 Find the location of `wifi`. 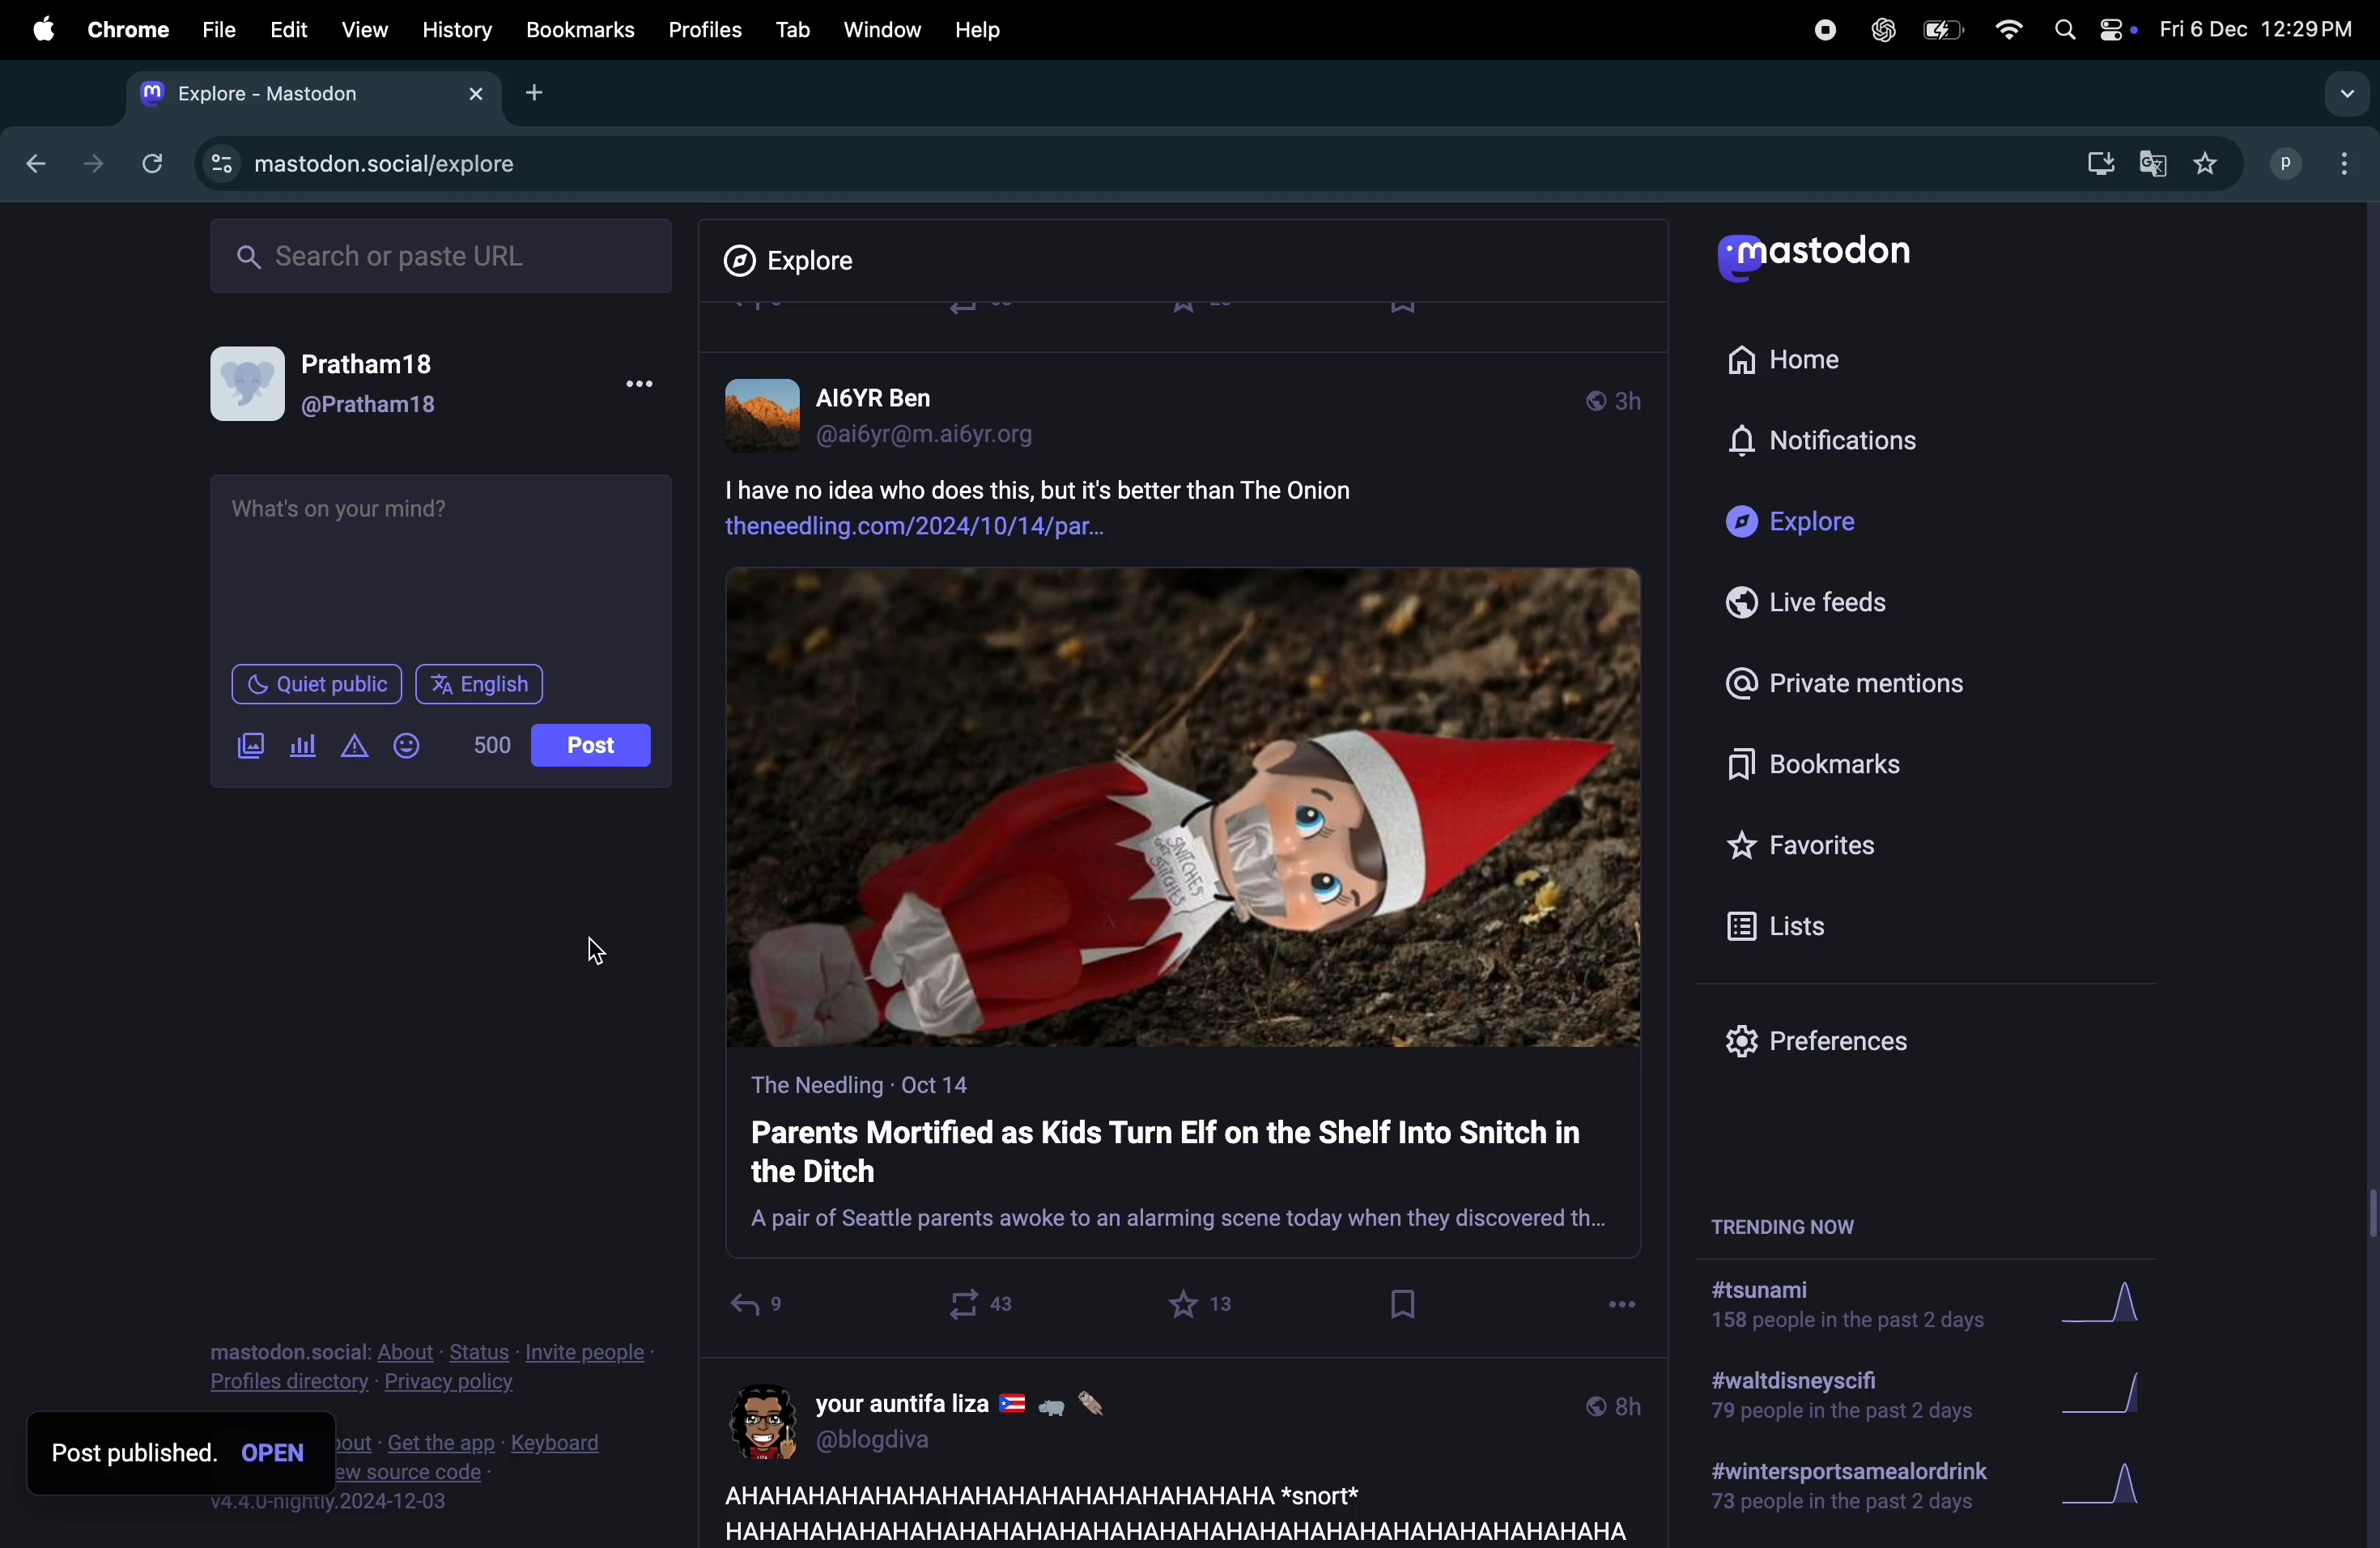

wifi is located at coordinates (2007, 29).